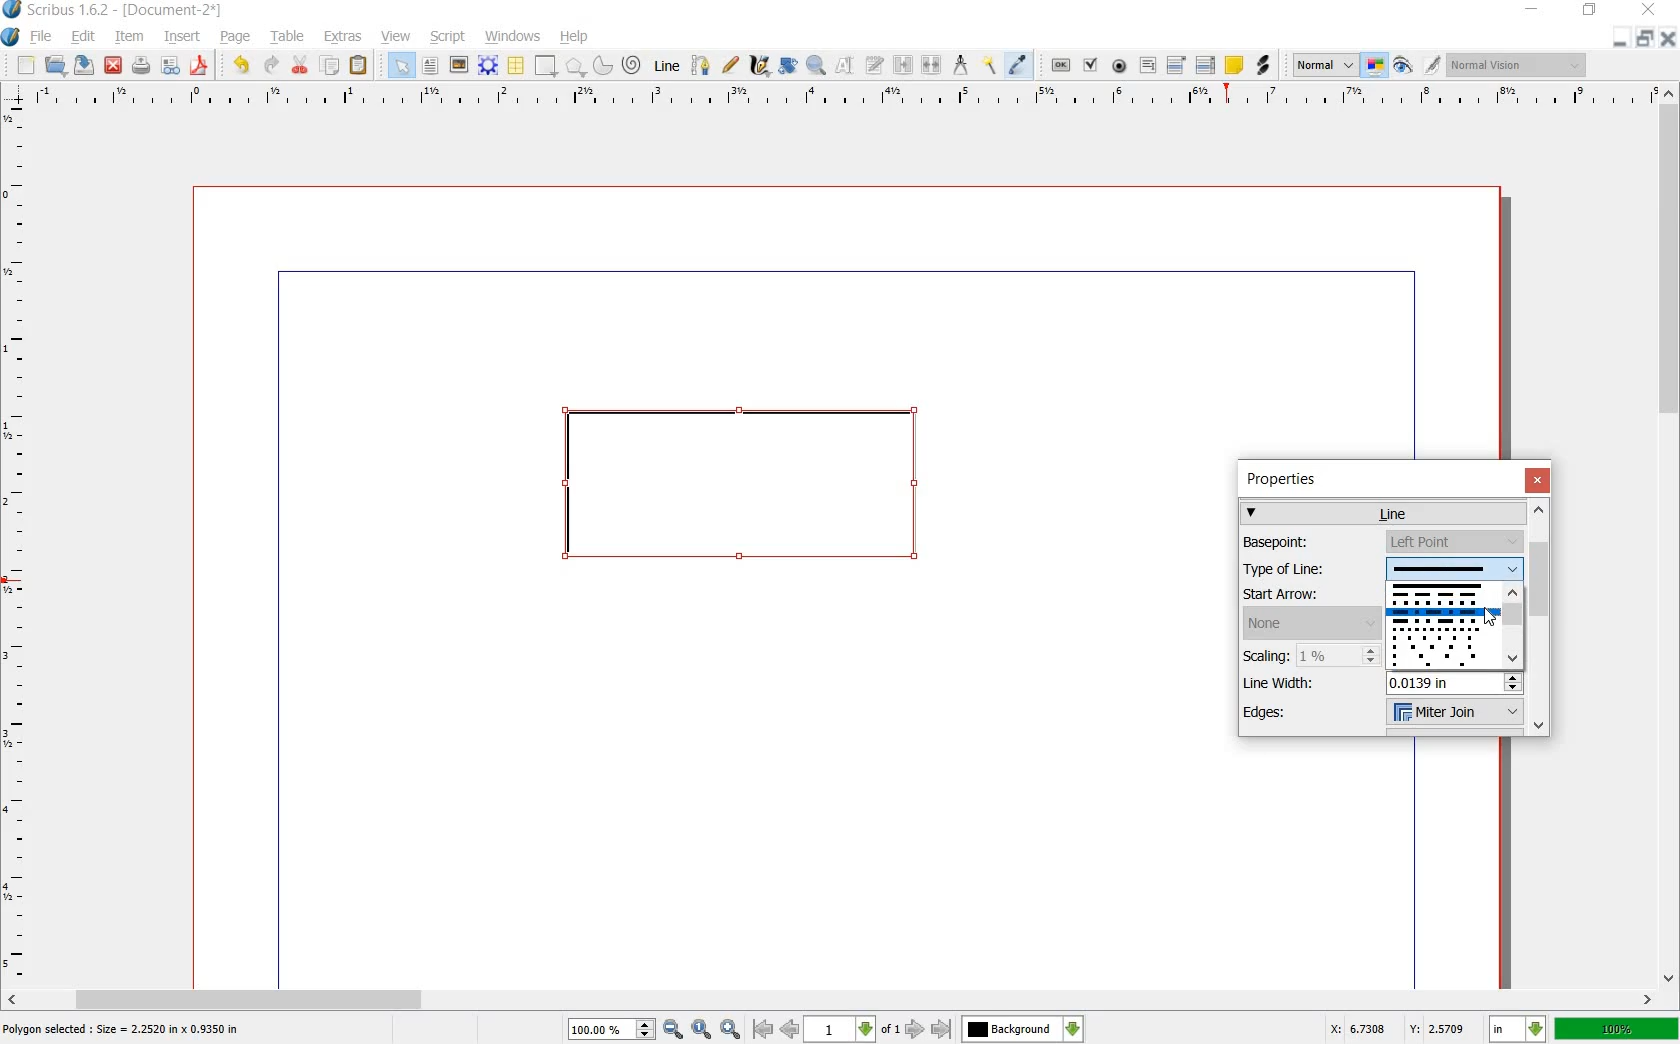 The image size is (1680, 1044). Describe the element at coordinates (1541, 617) in the screenshot. I see `scrollbar` at that location.